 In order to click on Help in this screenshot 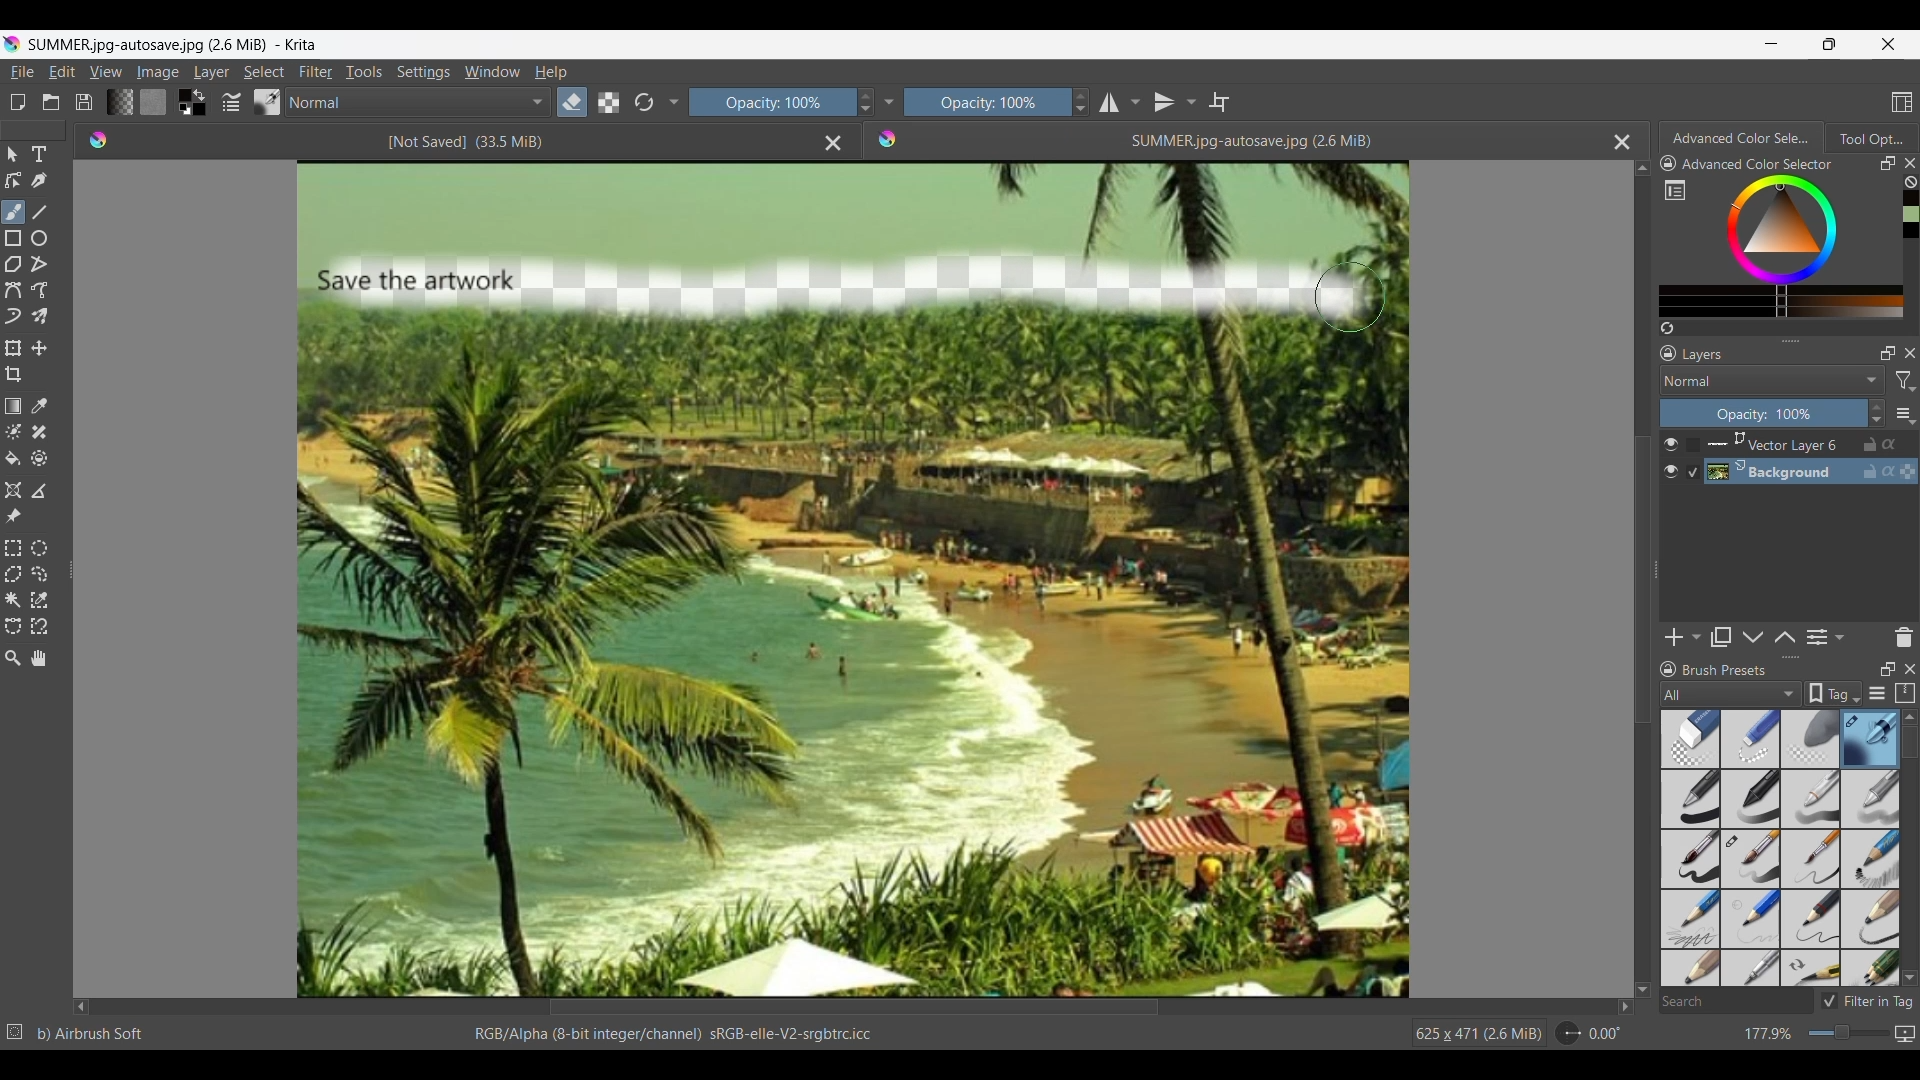, I will do `click(552, 72)`.